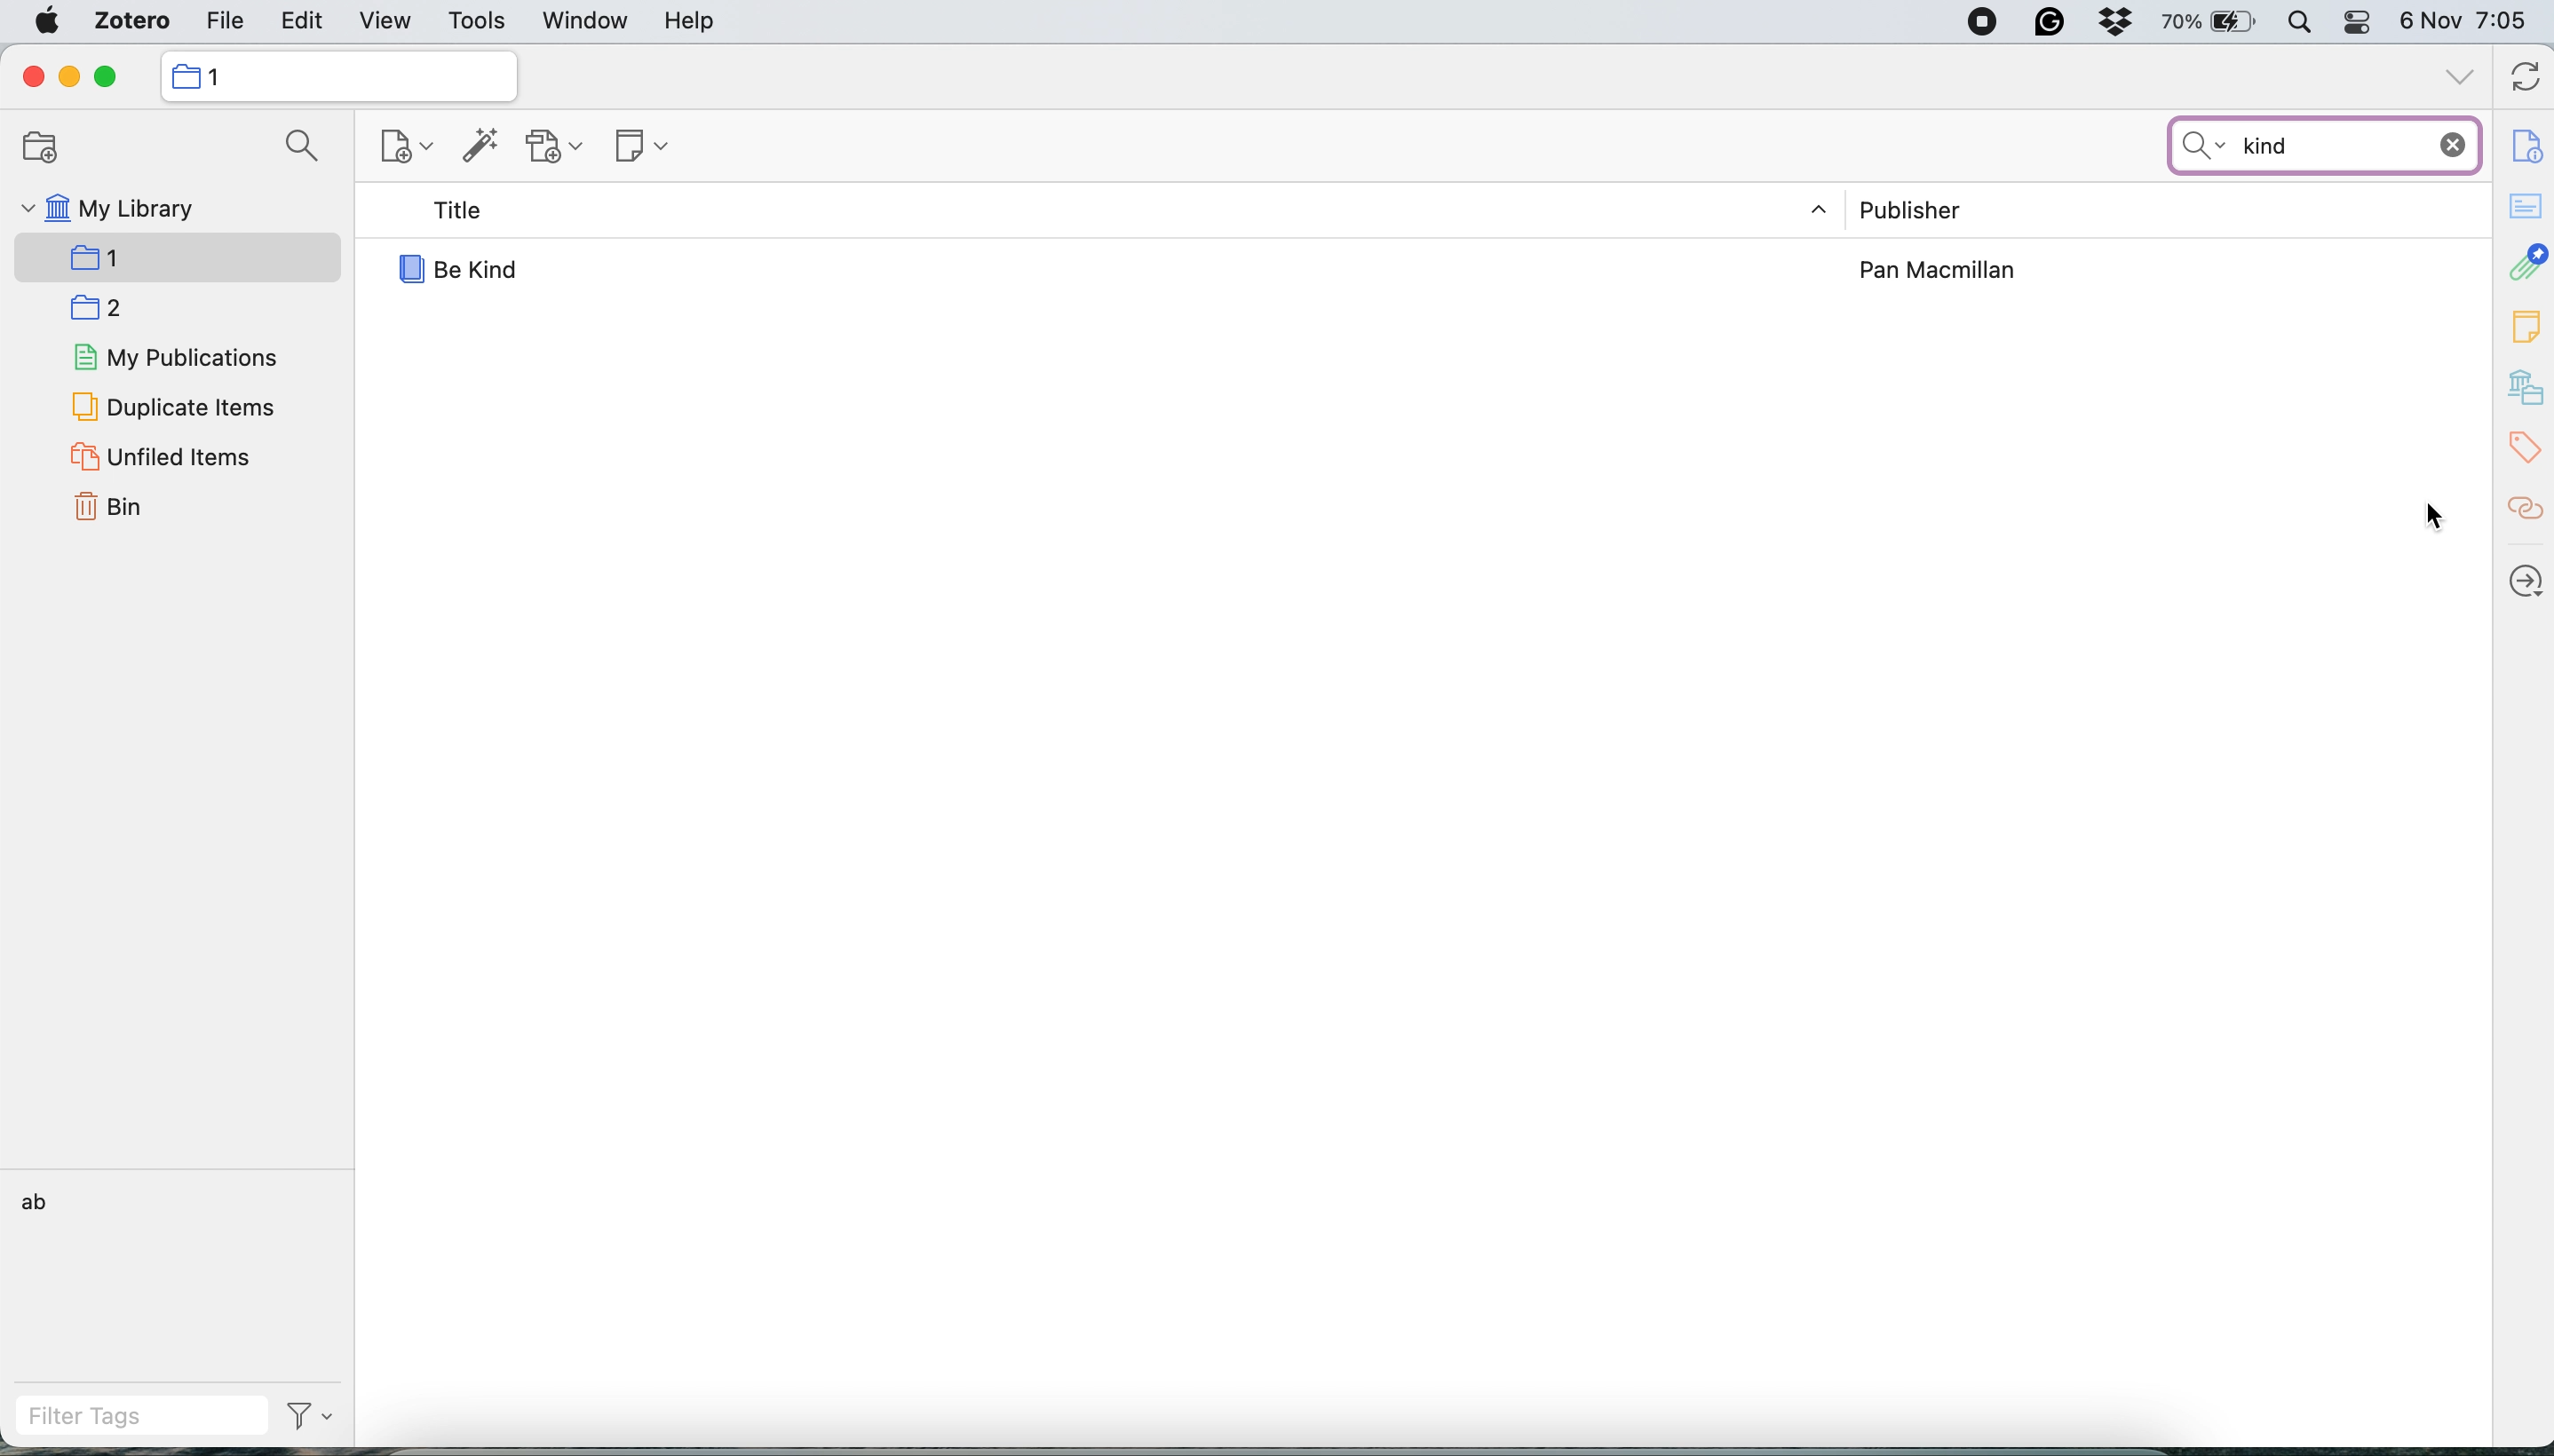 The height and width of the screenshot is (1456, 2554). What do you see at coordinates (187, 77) in the screenshot?
I see `icon` at bounding box center [187, 77].